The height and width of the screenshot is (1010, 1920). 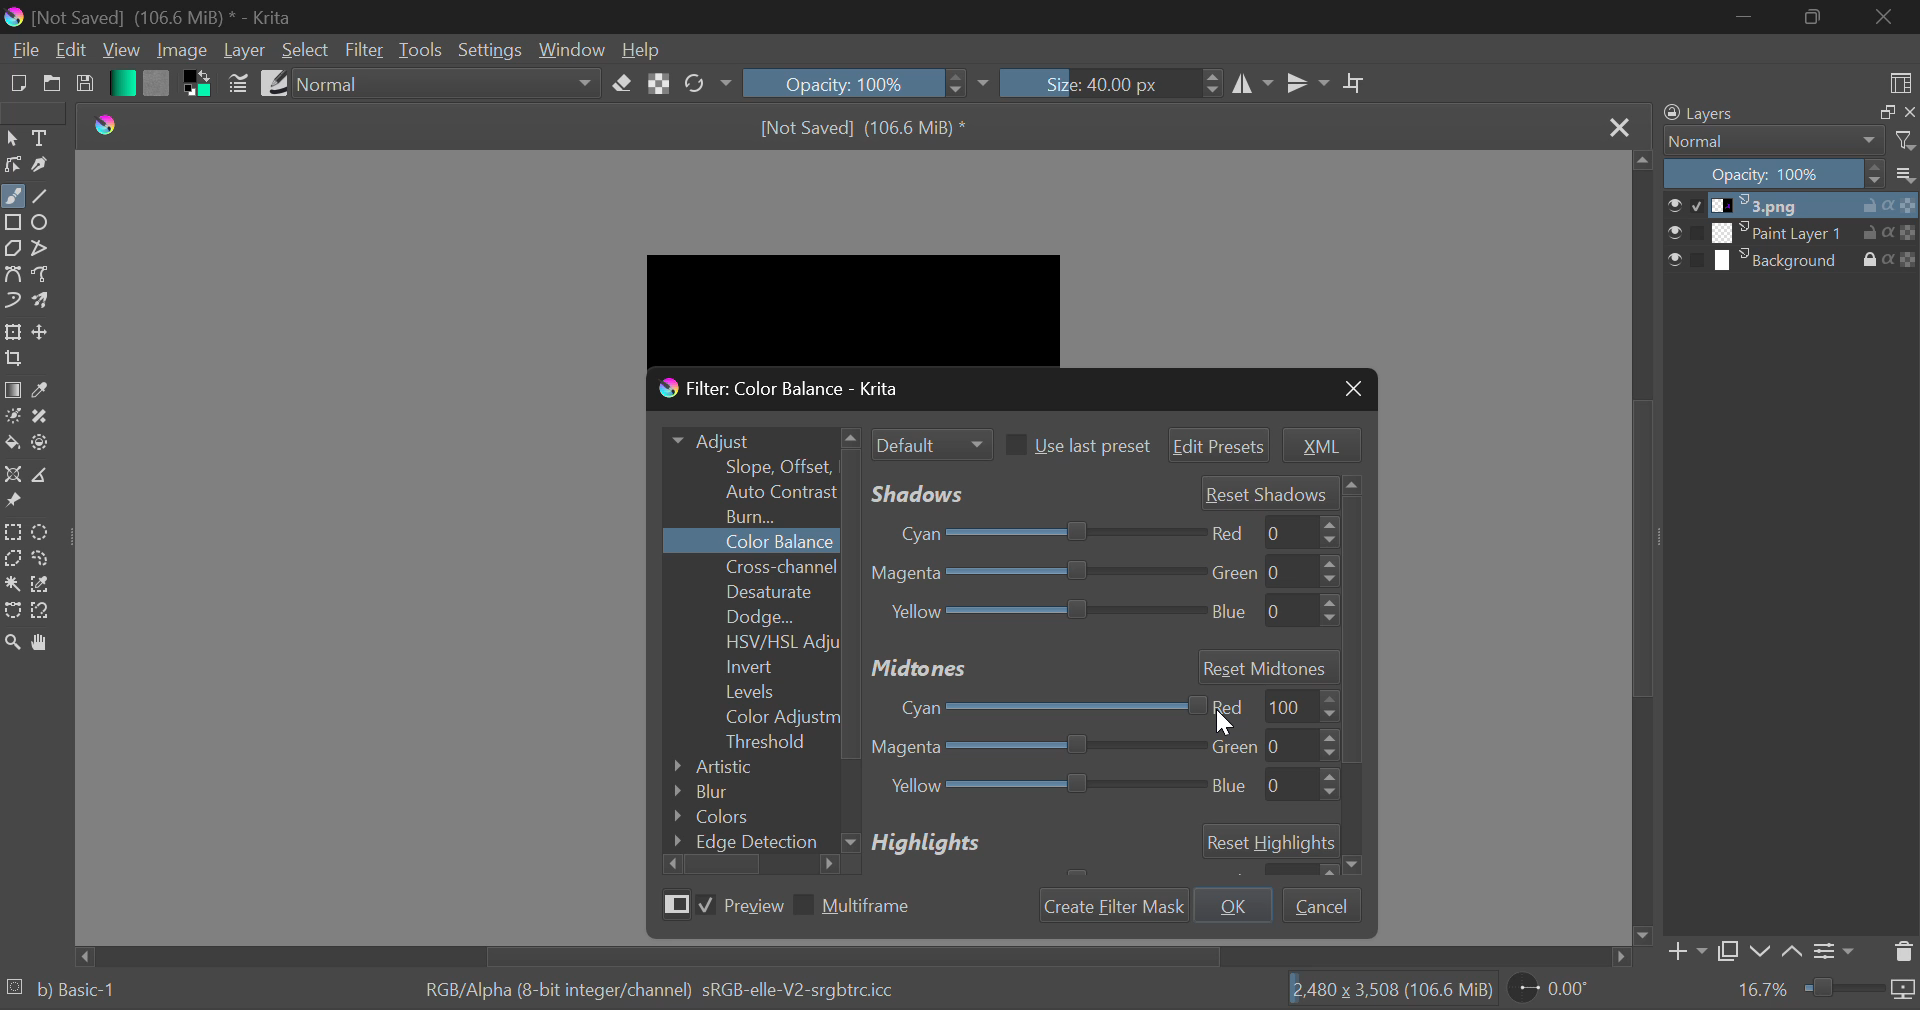 What do you see at coordinates (1040, 789) in the screenshot?
I see `Yellow Blue Adjustment Slider` at bounding box center [1040, 789].